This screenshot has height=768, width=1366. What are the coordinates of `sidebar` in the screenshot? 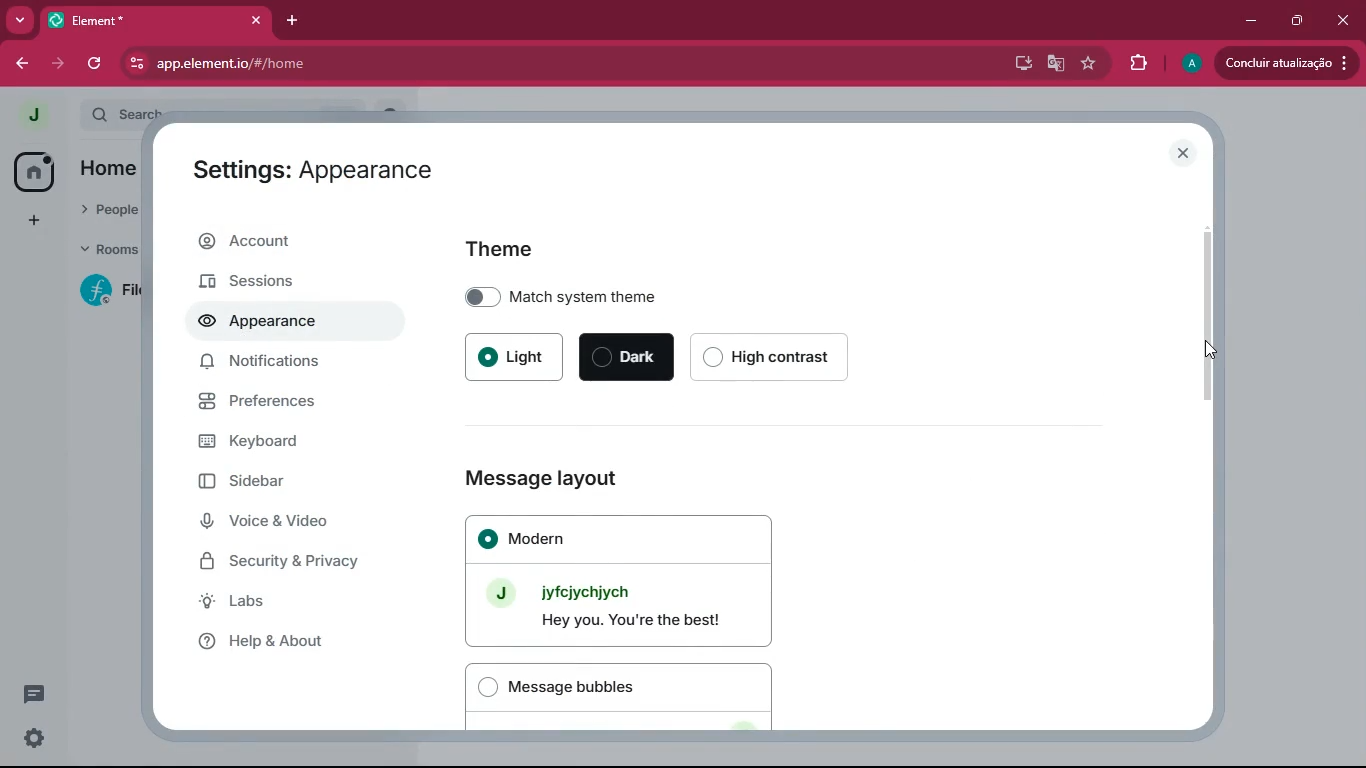 It's located at (298, 487).